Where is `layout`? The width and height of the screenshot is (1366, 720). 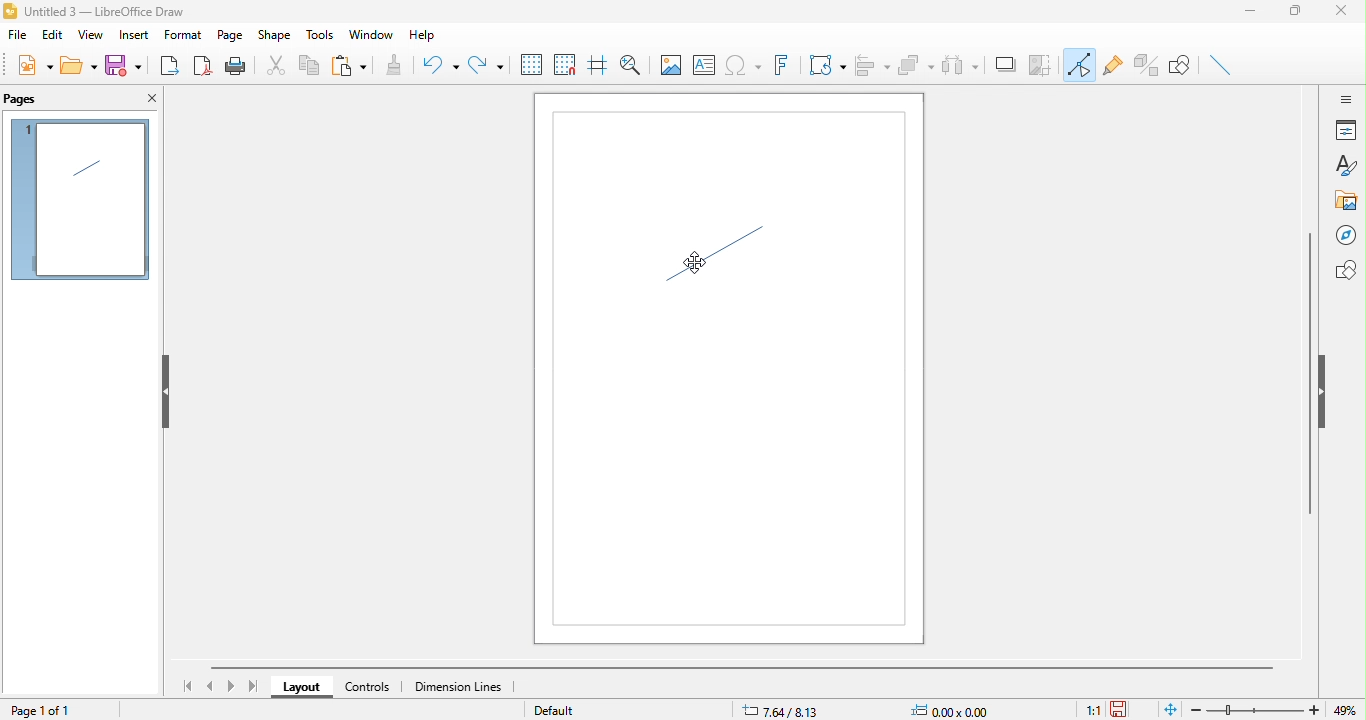
layout is located at coordinates (301, 689).